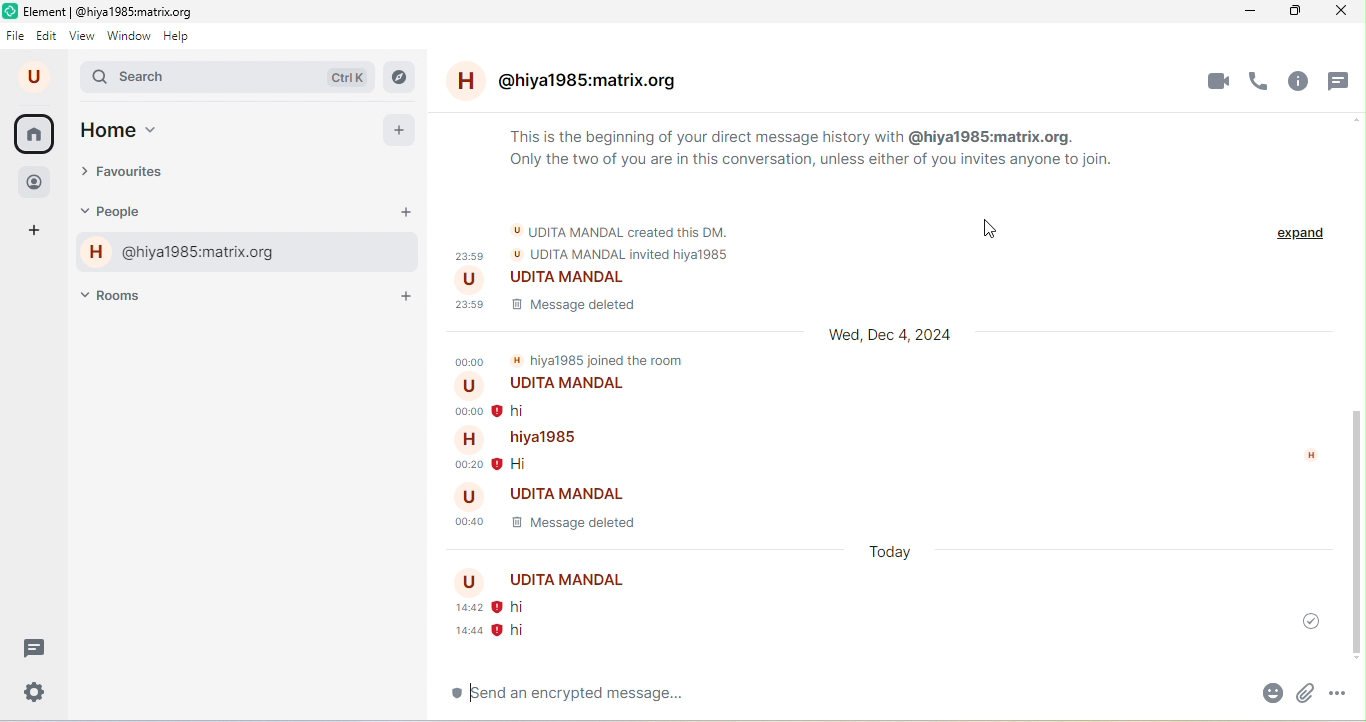 This screenshot has height=722, width=1366. What do you see at coordinates (523, 437) in the screenshot?
I see `hiya1985` at bounding box center [523, 437].